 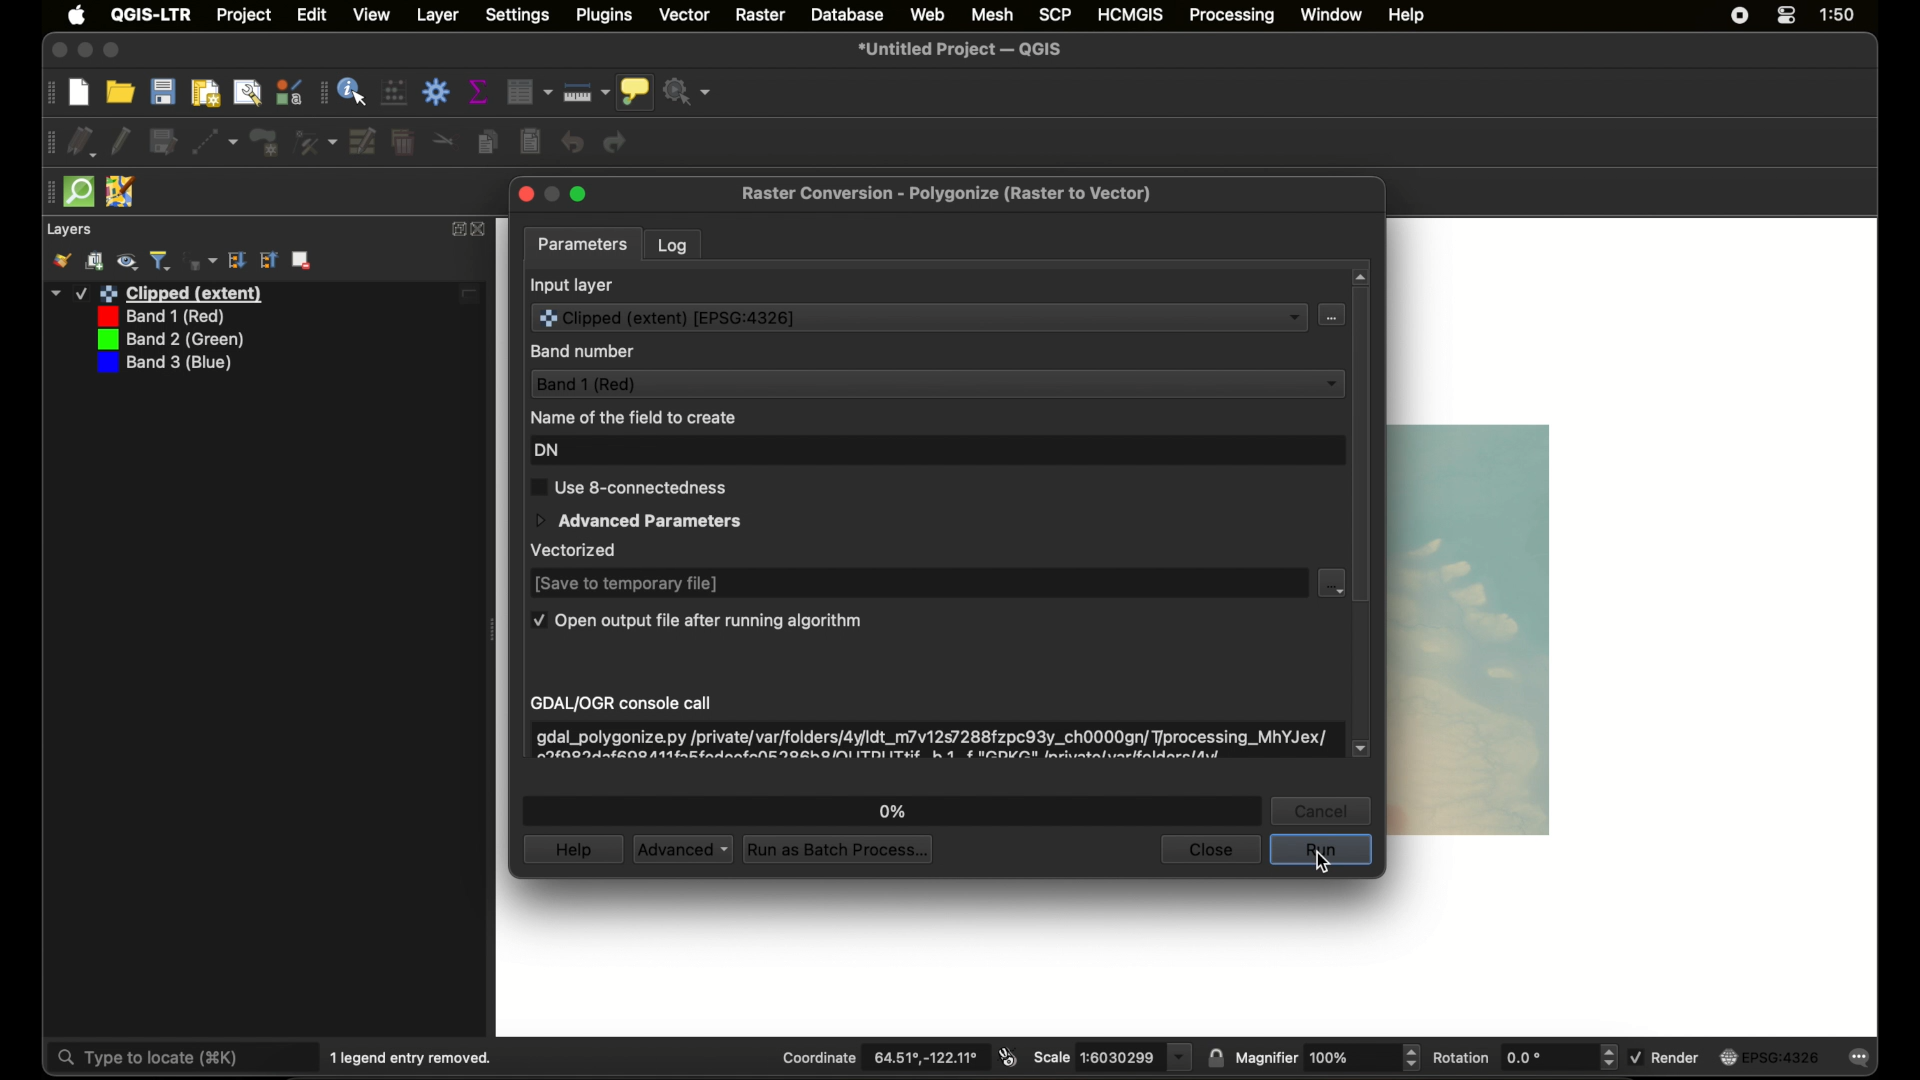 What do you see at coordinates (361, 141) in the screenshot?
I see `modify attributes` at bounding box center [361, 141].